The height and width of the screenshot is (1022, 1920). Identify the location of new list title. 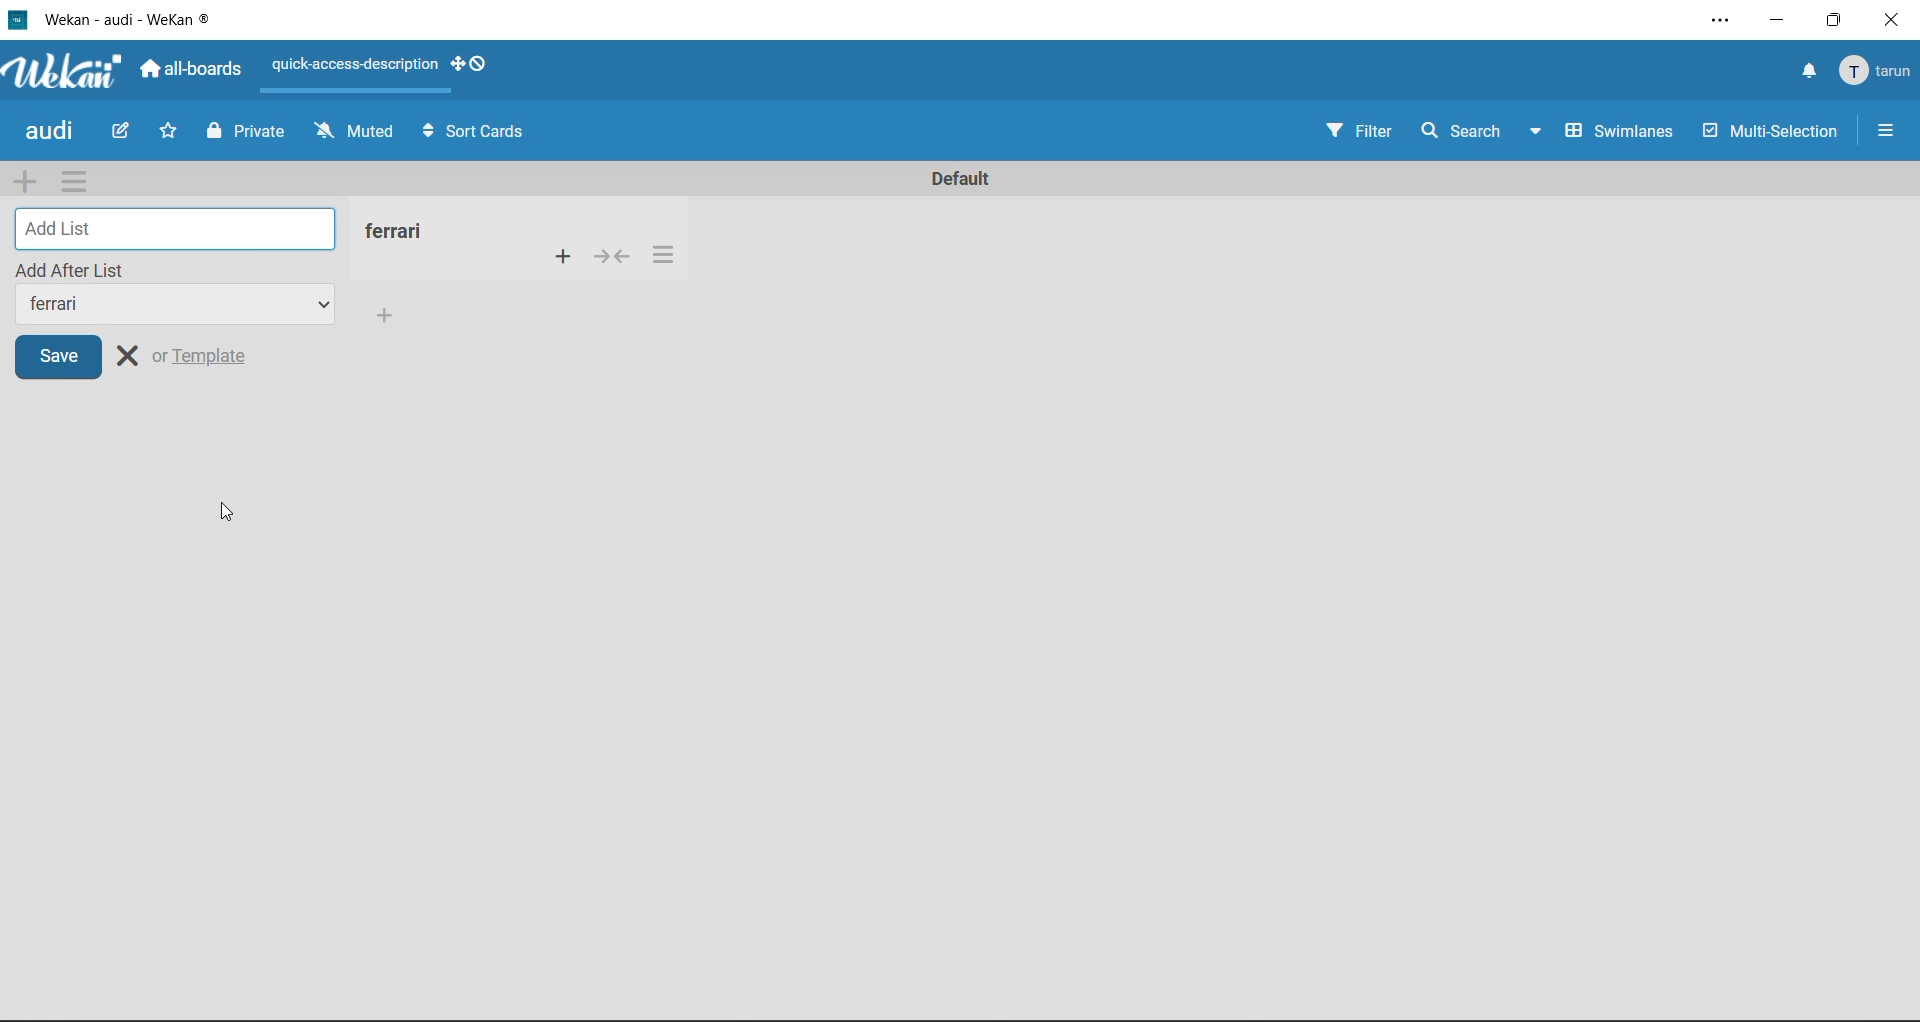
(413, 228).